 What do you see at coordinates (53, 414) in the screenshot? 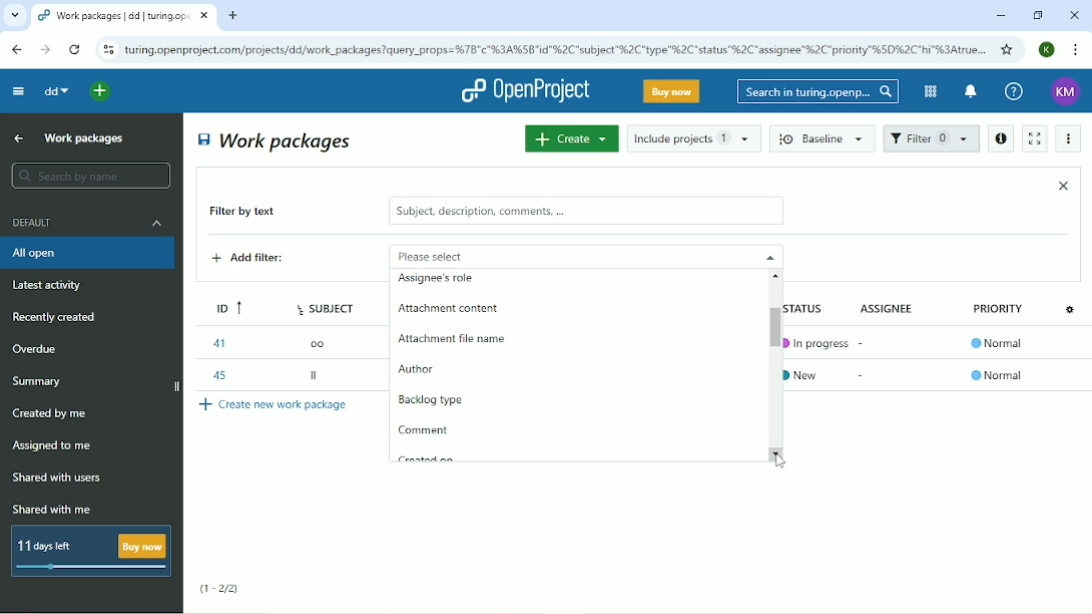
I see `Created by me` at bounding box center [53, 414].